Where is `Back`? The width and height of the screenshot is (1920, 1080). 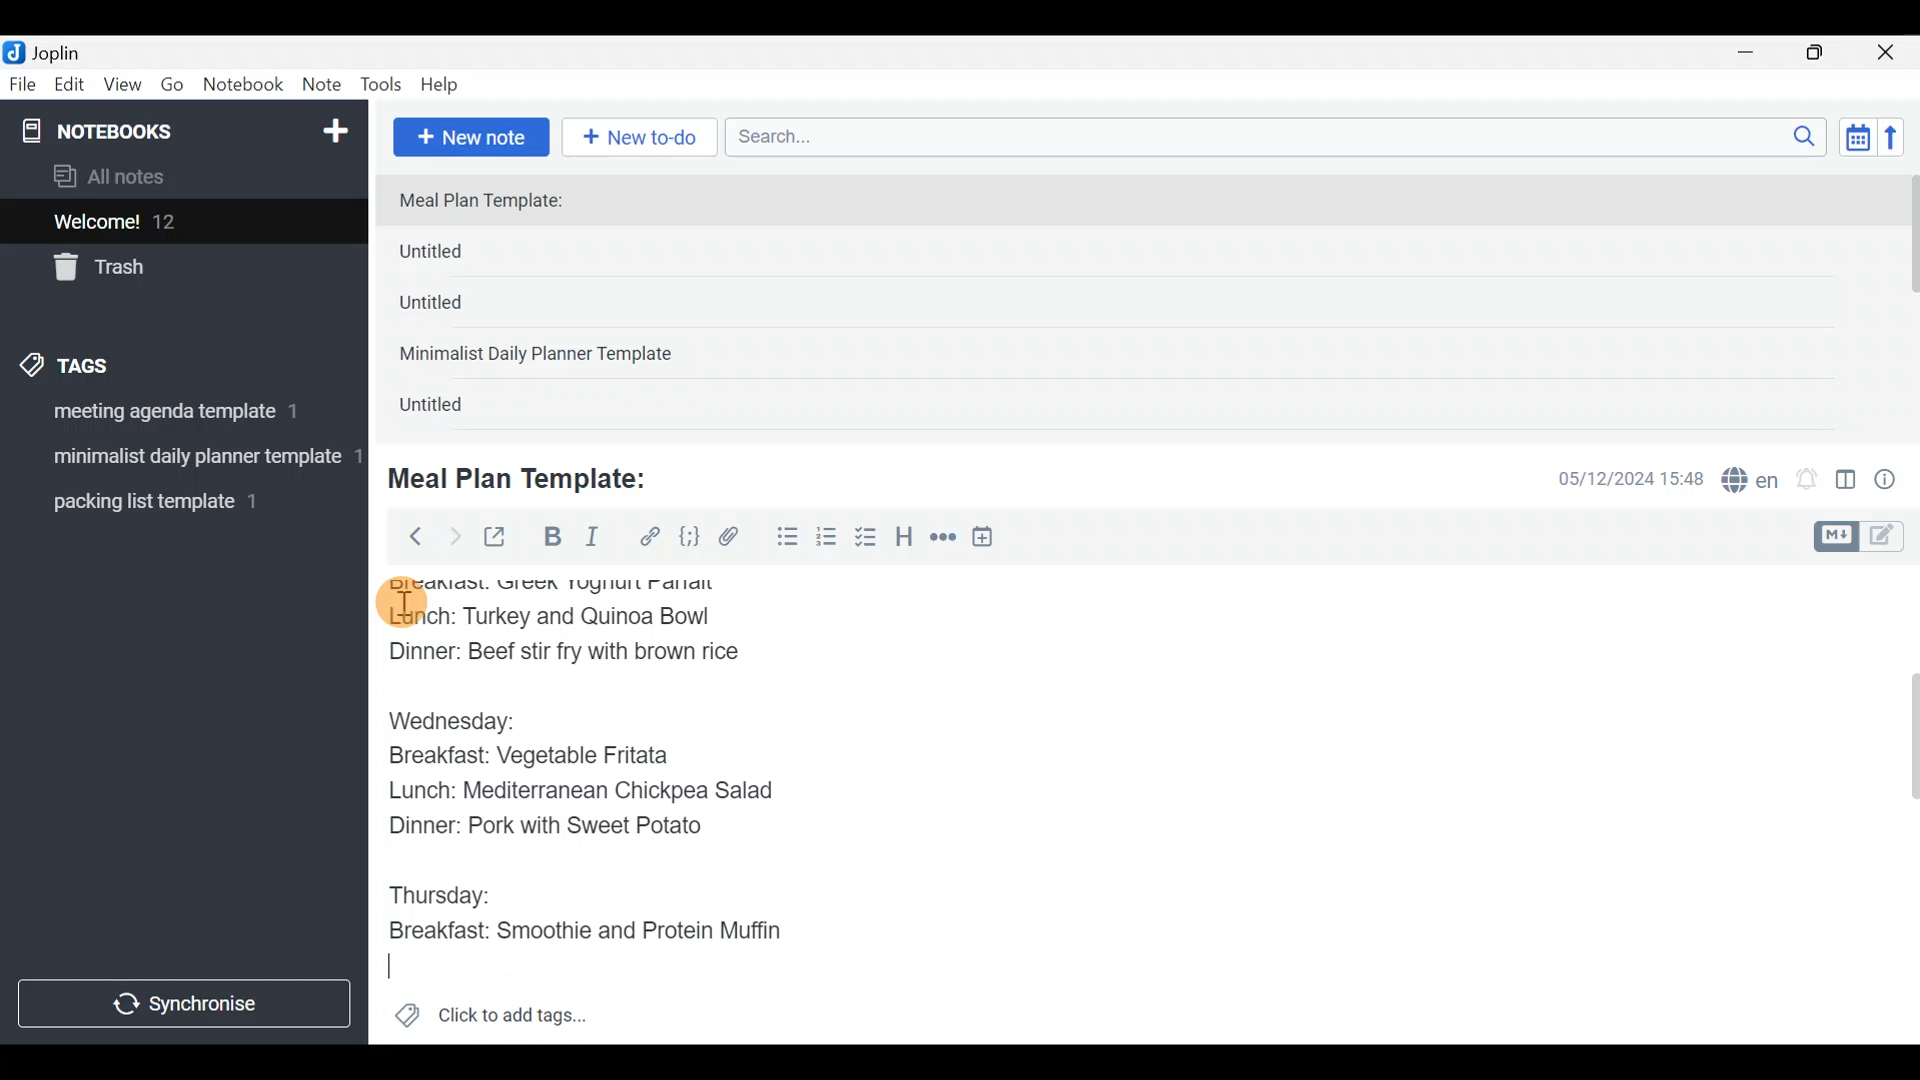 Back is located at coordinates (407, 535).